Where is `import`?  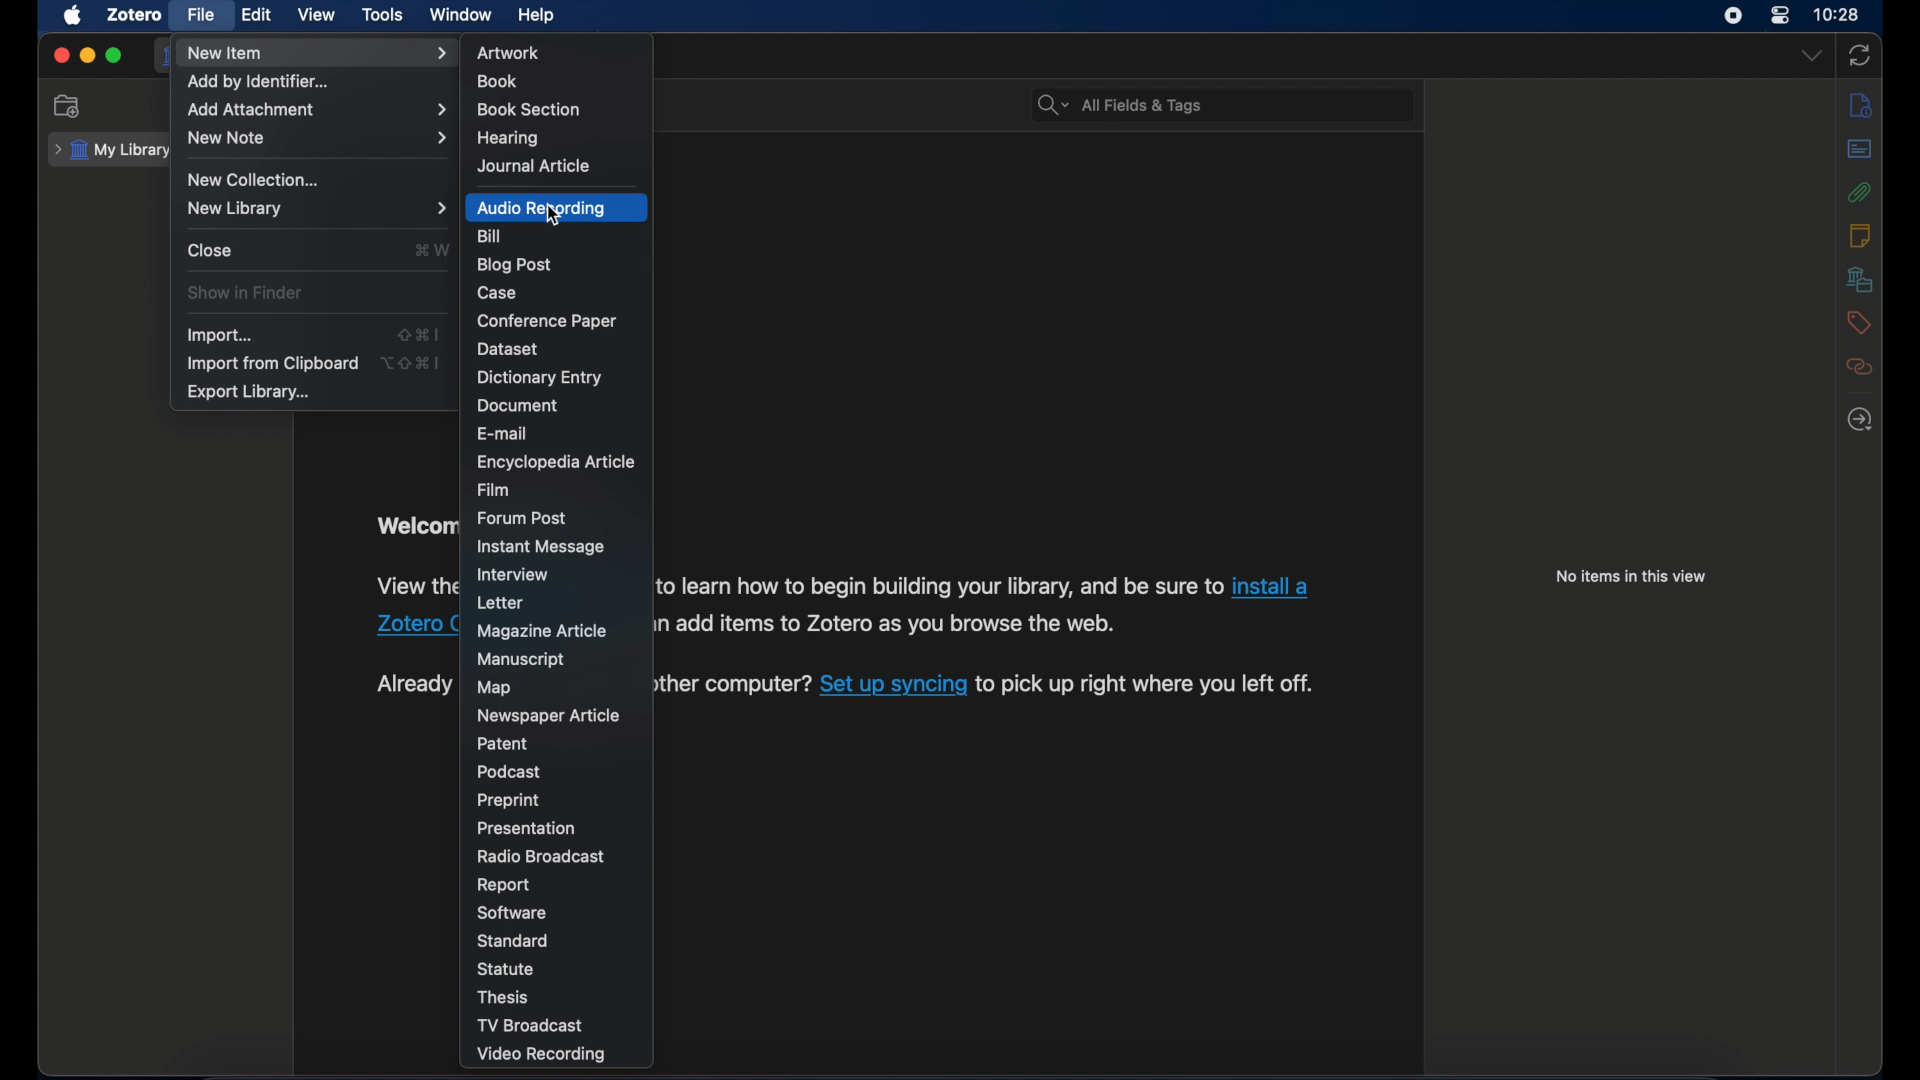
import is located at coordinates (220, 335).